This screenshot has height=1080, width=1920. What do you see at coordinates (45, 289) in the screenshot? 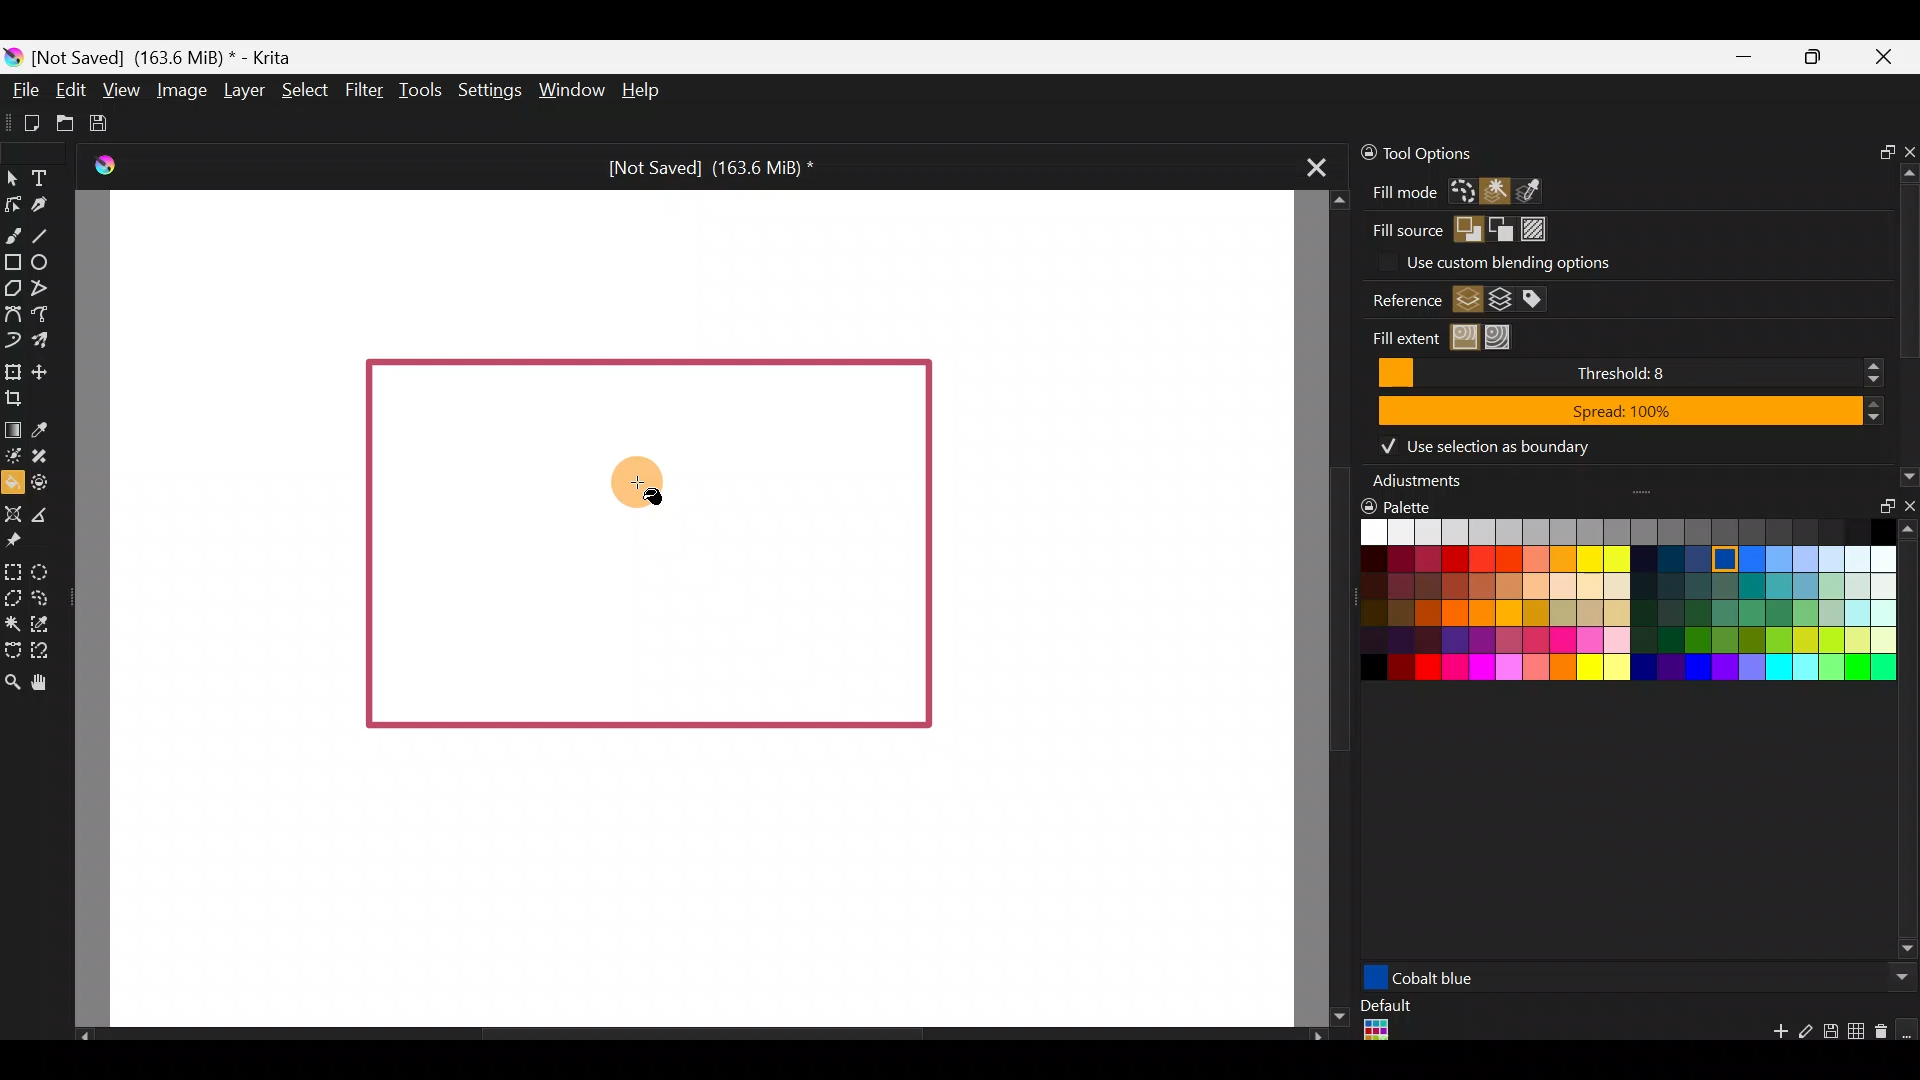
I see `Polyline tool` at bounding box center [45, 289].